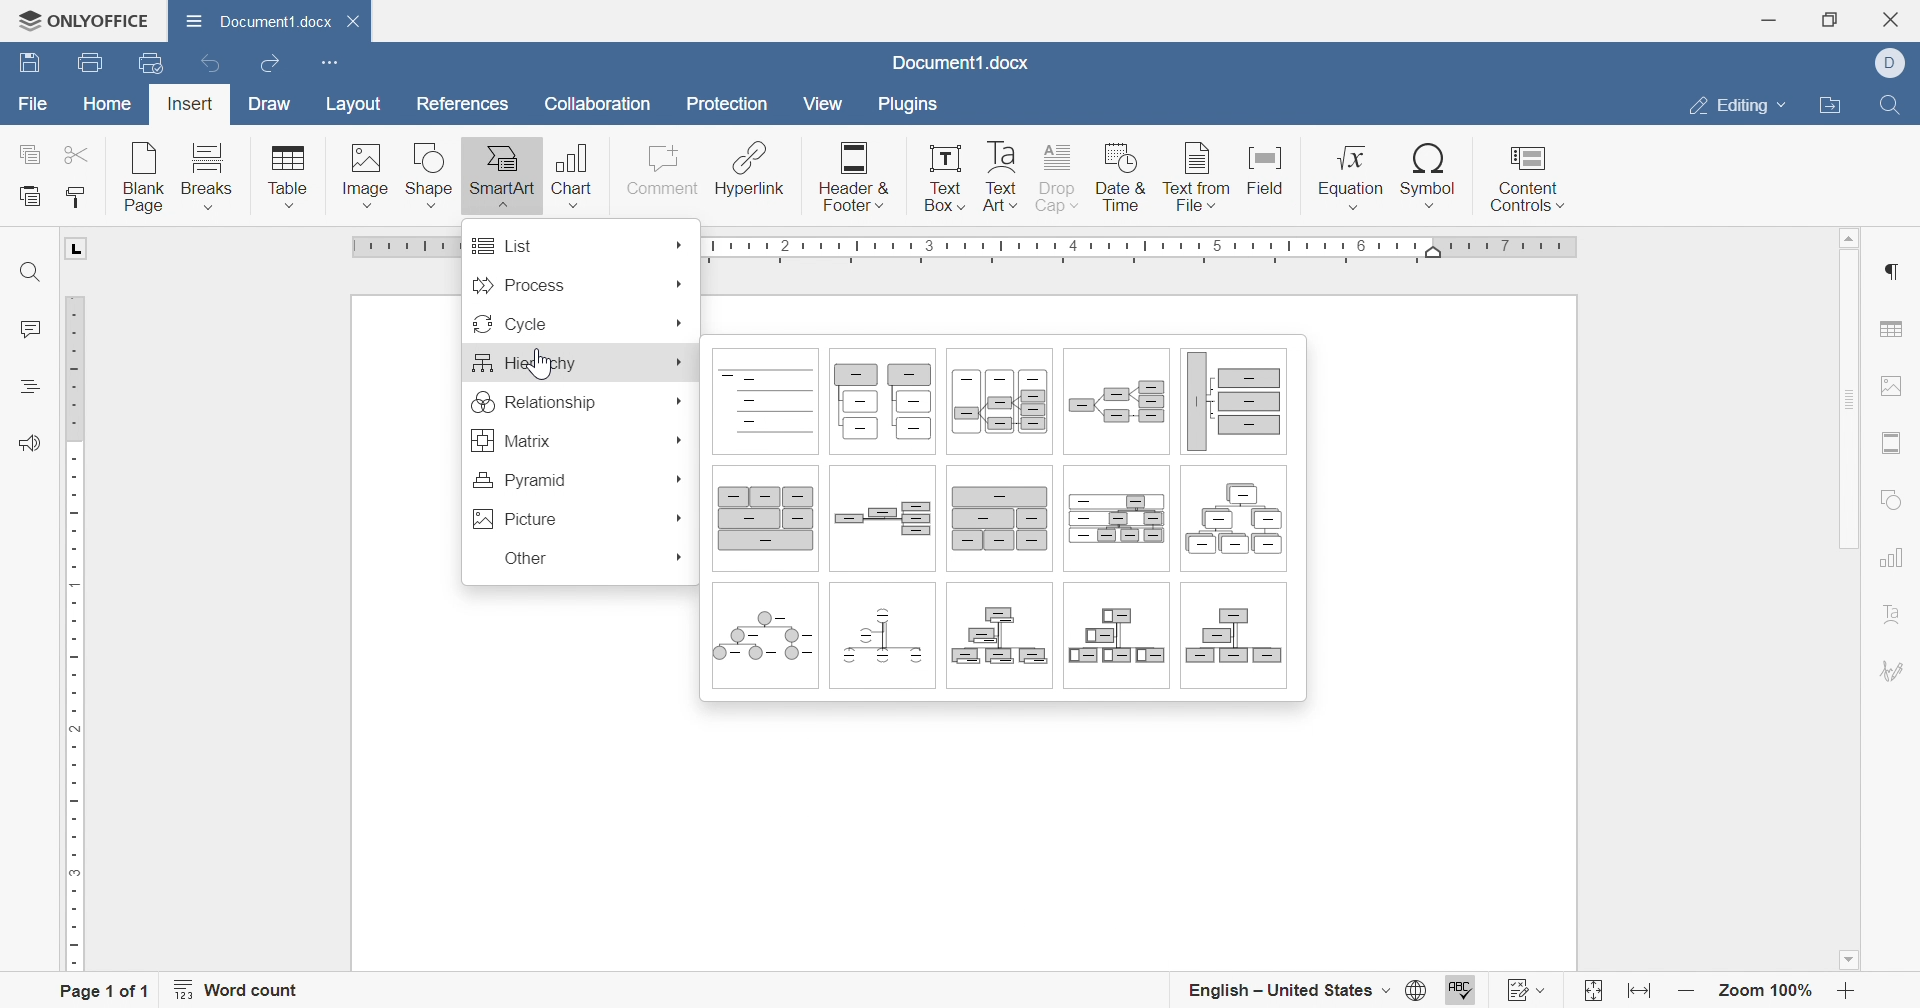  I want to click on Text from file, so click(1198, 179).